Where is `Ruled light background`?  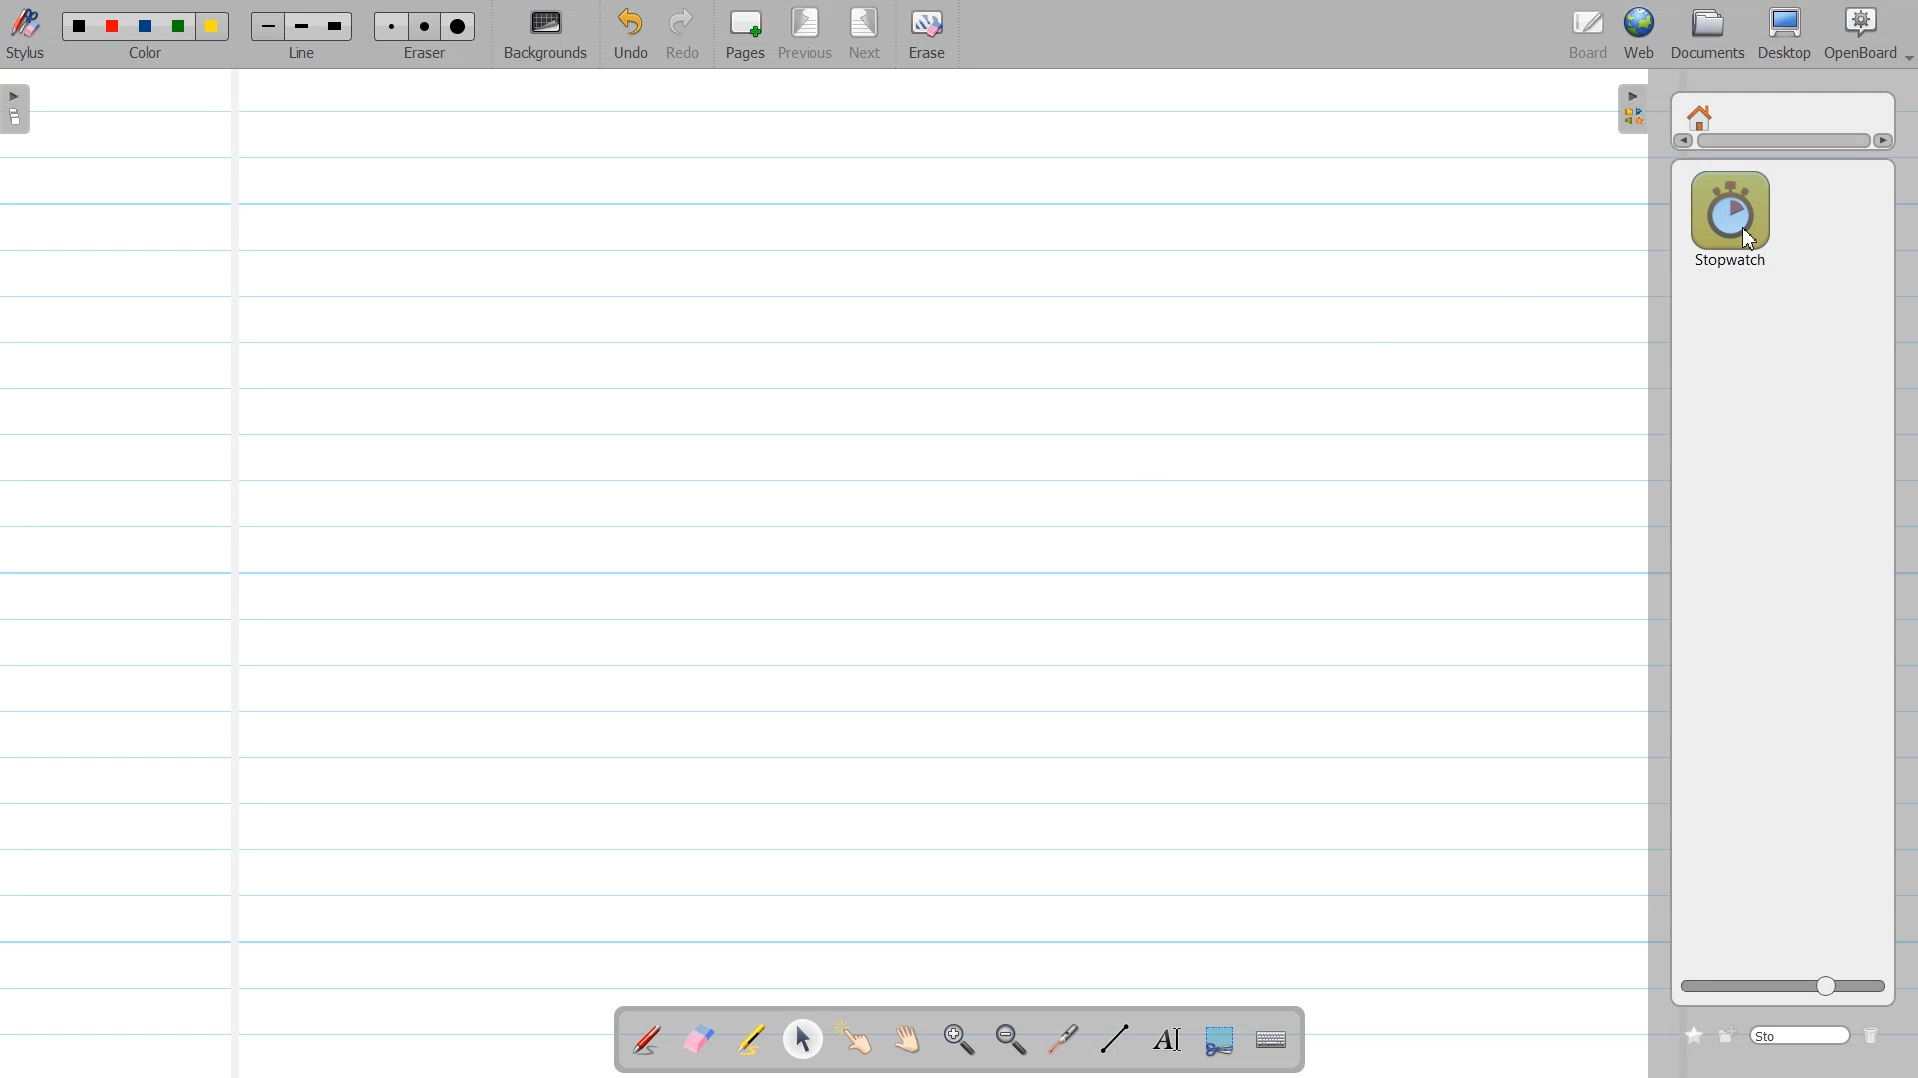
Ruled light background is located at coordinates (826, 541).